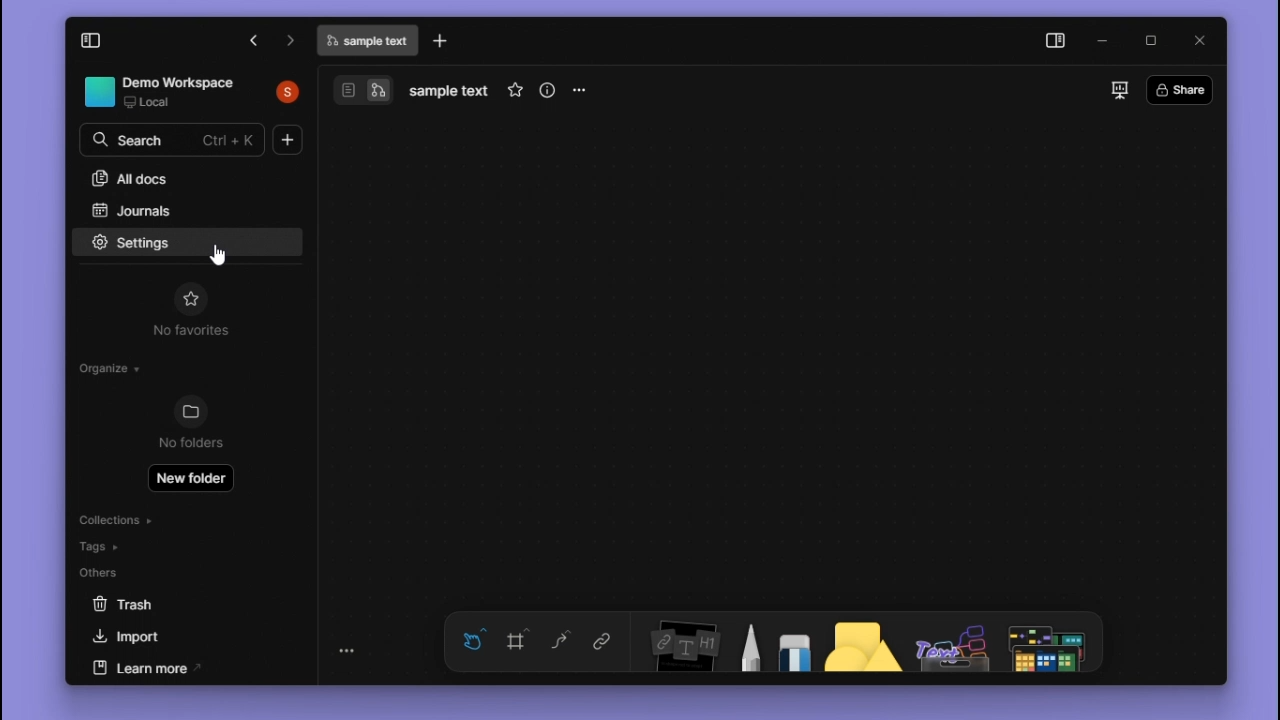 This screenshot has width=1280, height=720. What do you see at coordinates (169, 208) in the screenshot?
I see `journals` at bounding box center [169, 208].